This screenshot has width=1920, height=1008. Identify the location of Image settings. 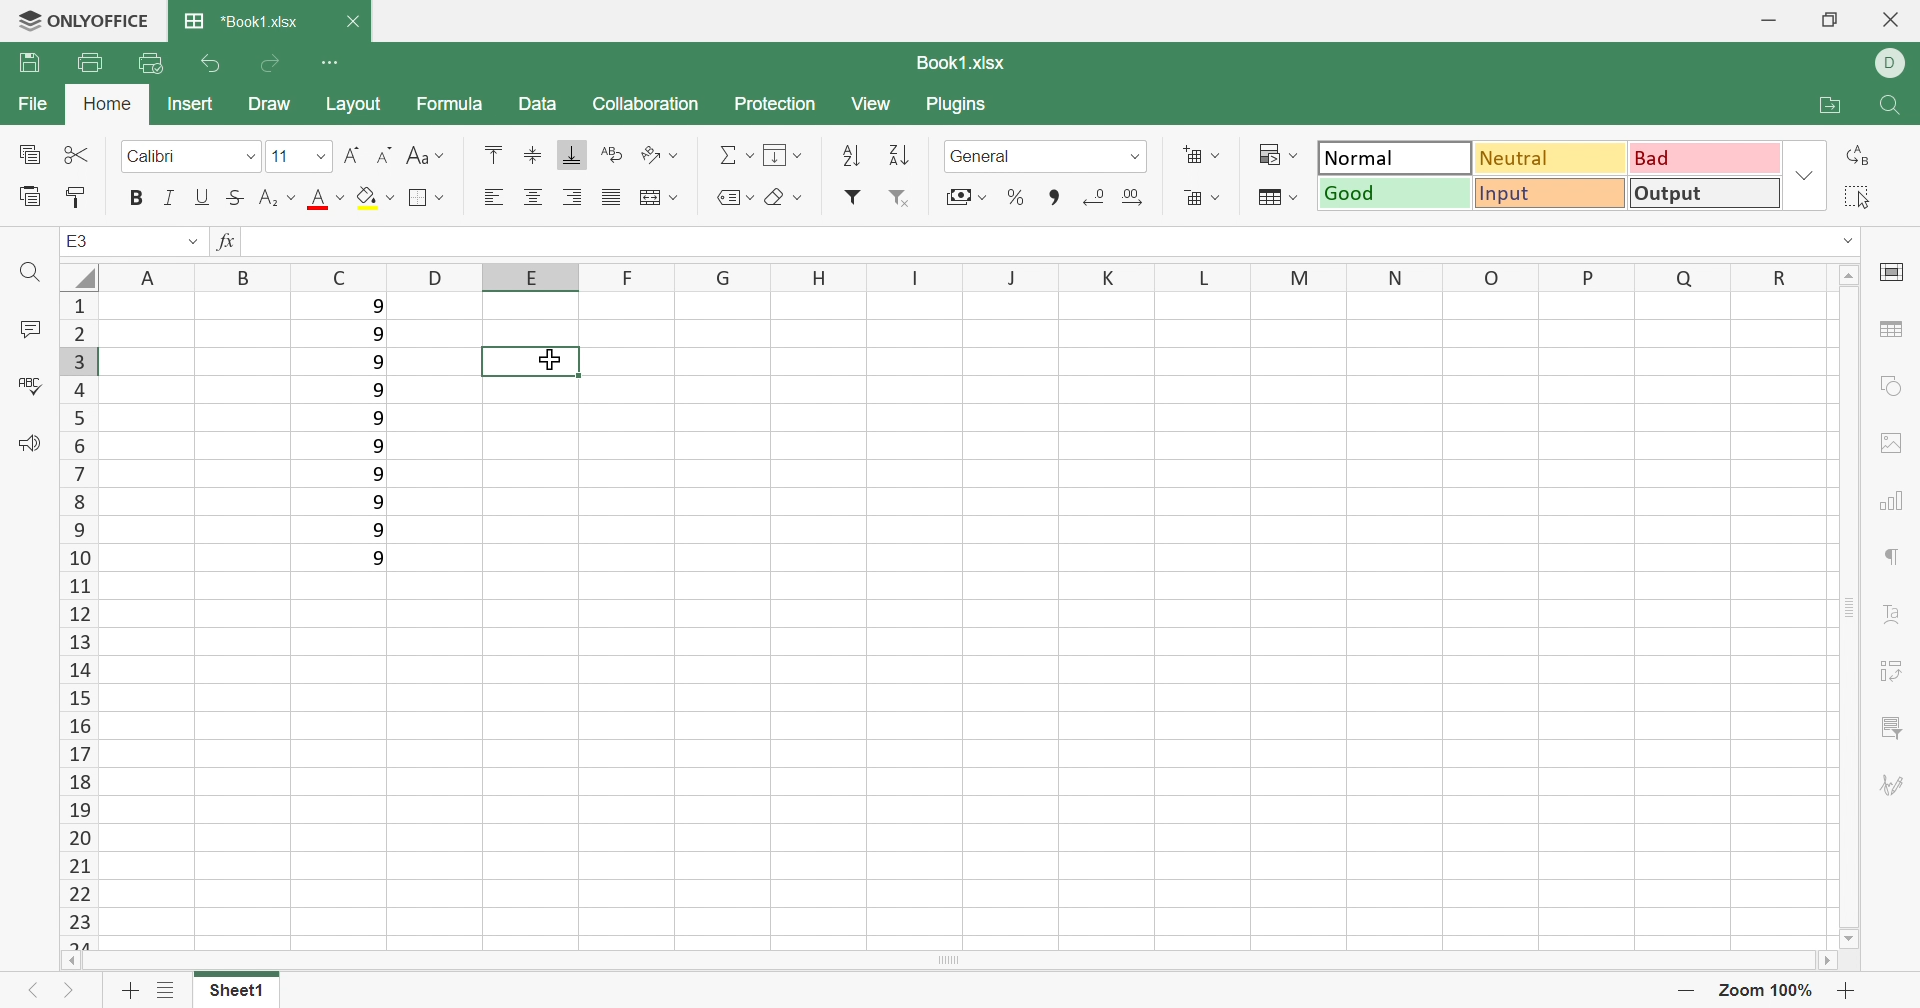
(1891, 444).